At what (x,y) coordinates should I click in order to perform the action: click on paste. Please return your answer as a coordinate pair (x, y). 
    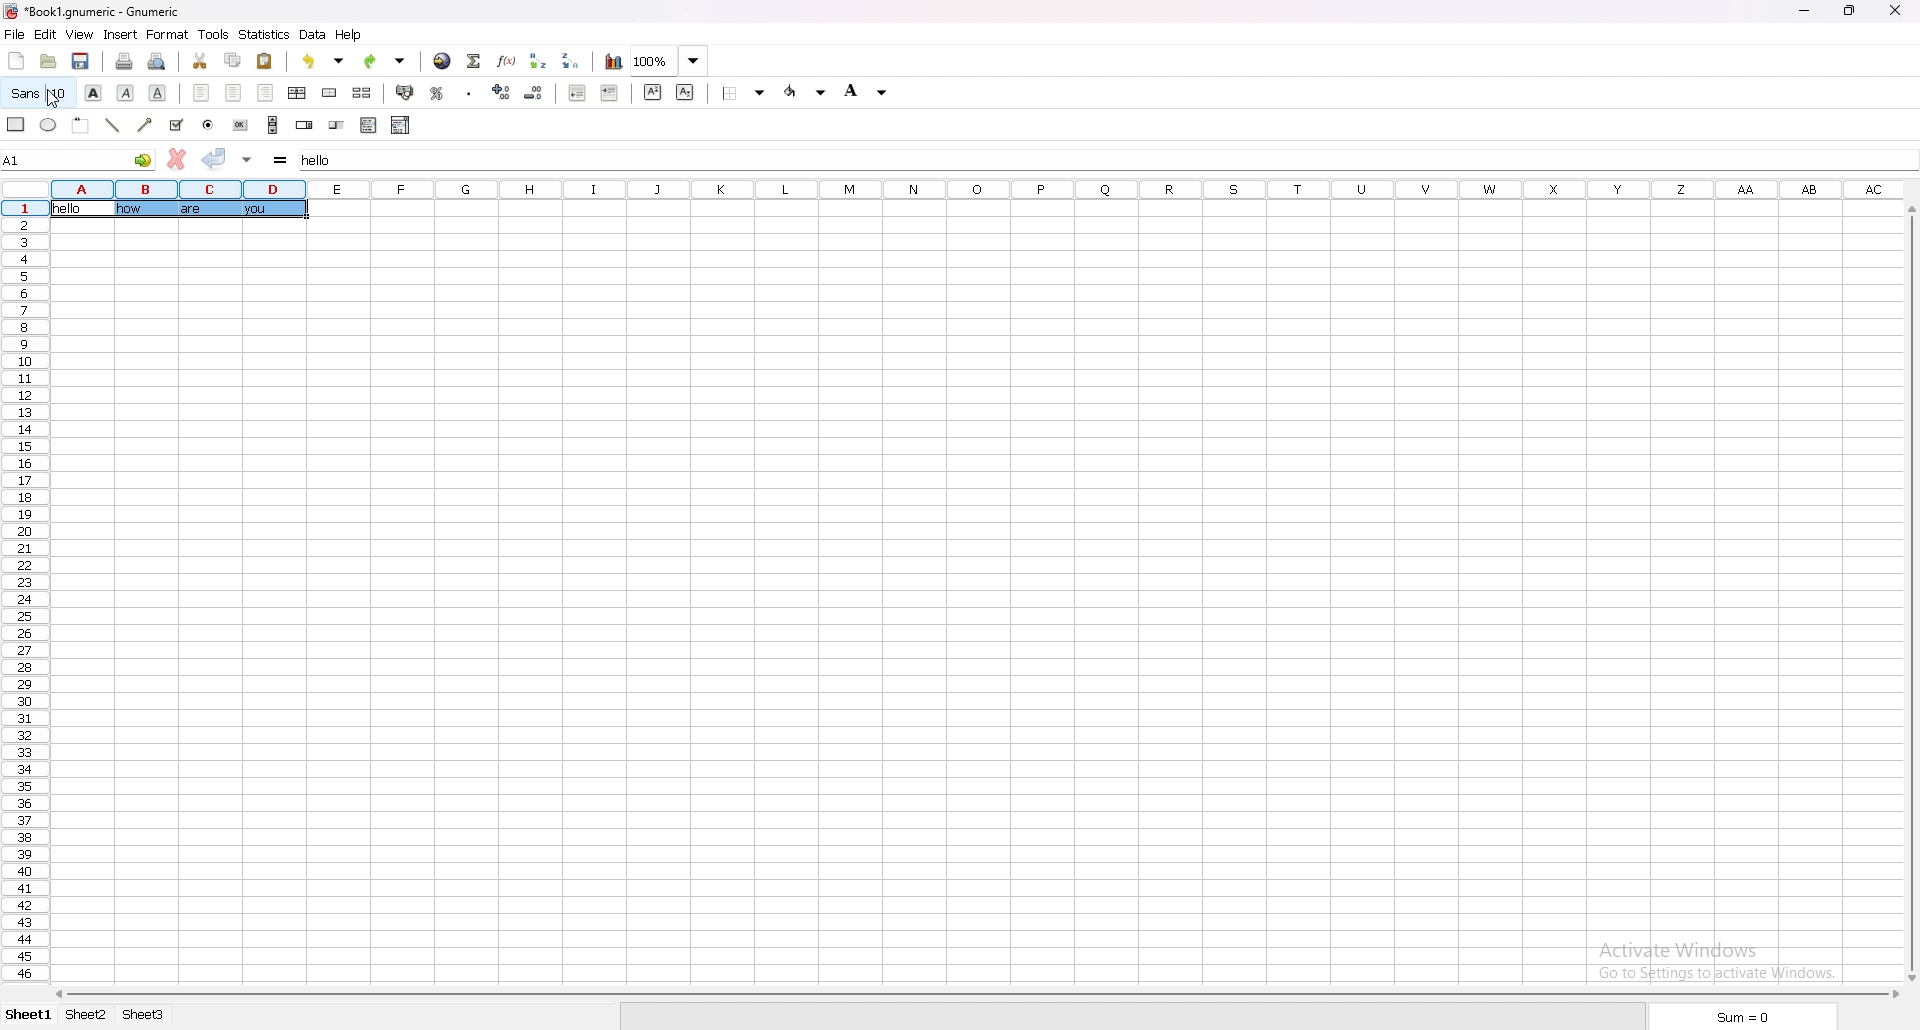
    Looking at the image, I should click on (265, 60).